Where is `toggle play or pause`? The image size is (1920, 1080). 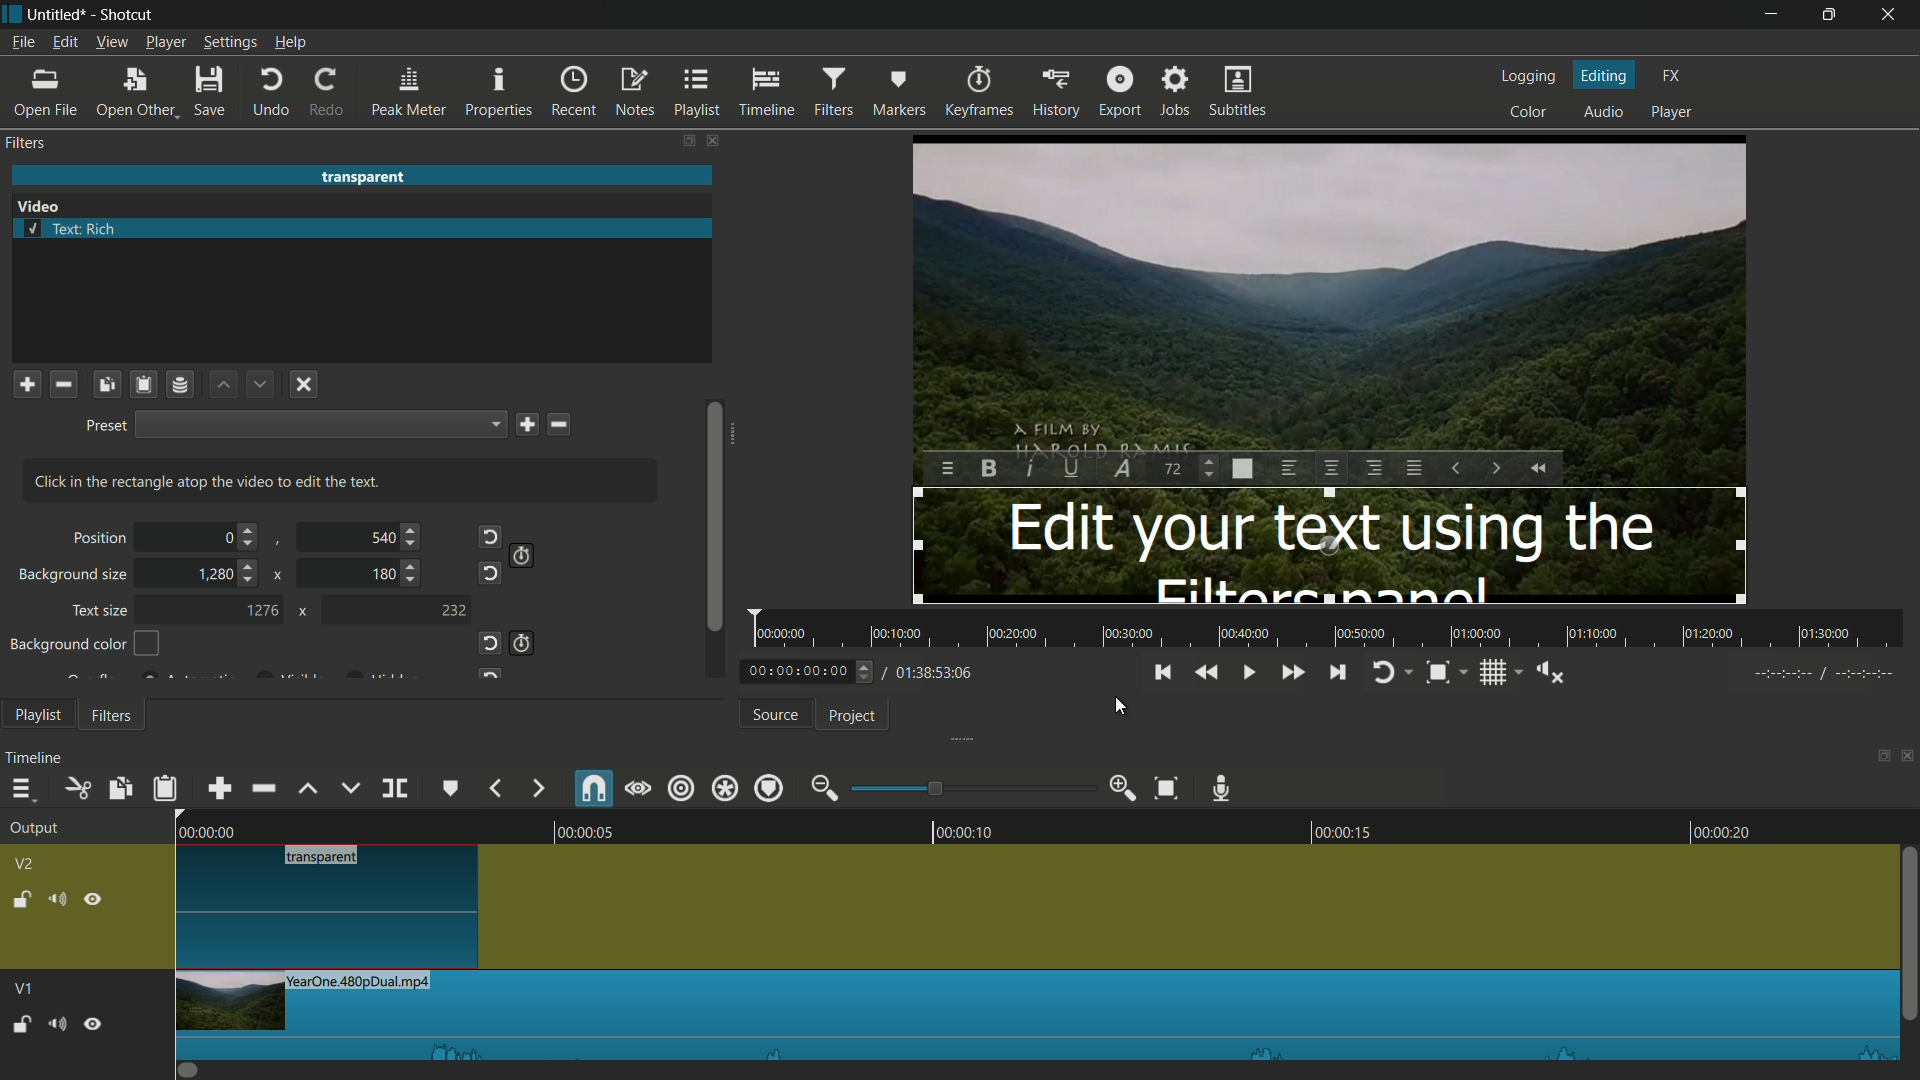
toggle play or pause is located at coordinates (1251, 673).